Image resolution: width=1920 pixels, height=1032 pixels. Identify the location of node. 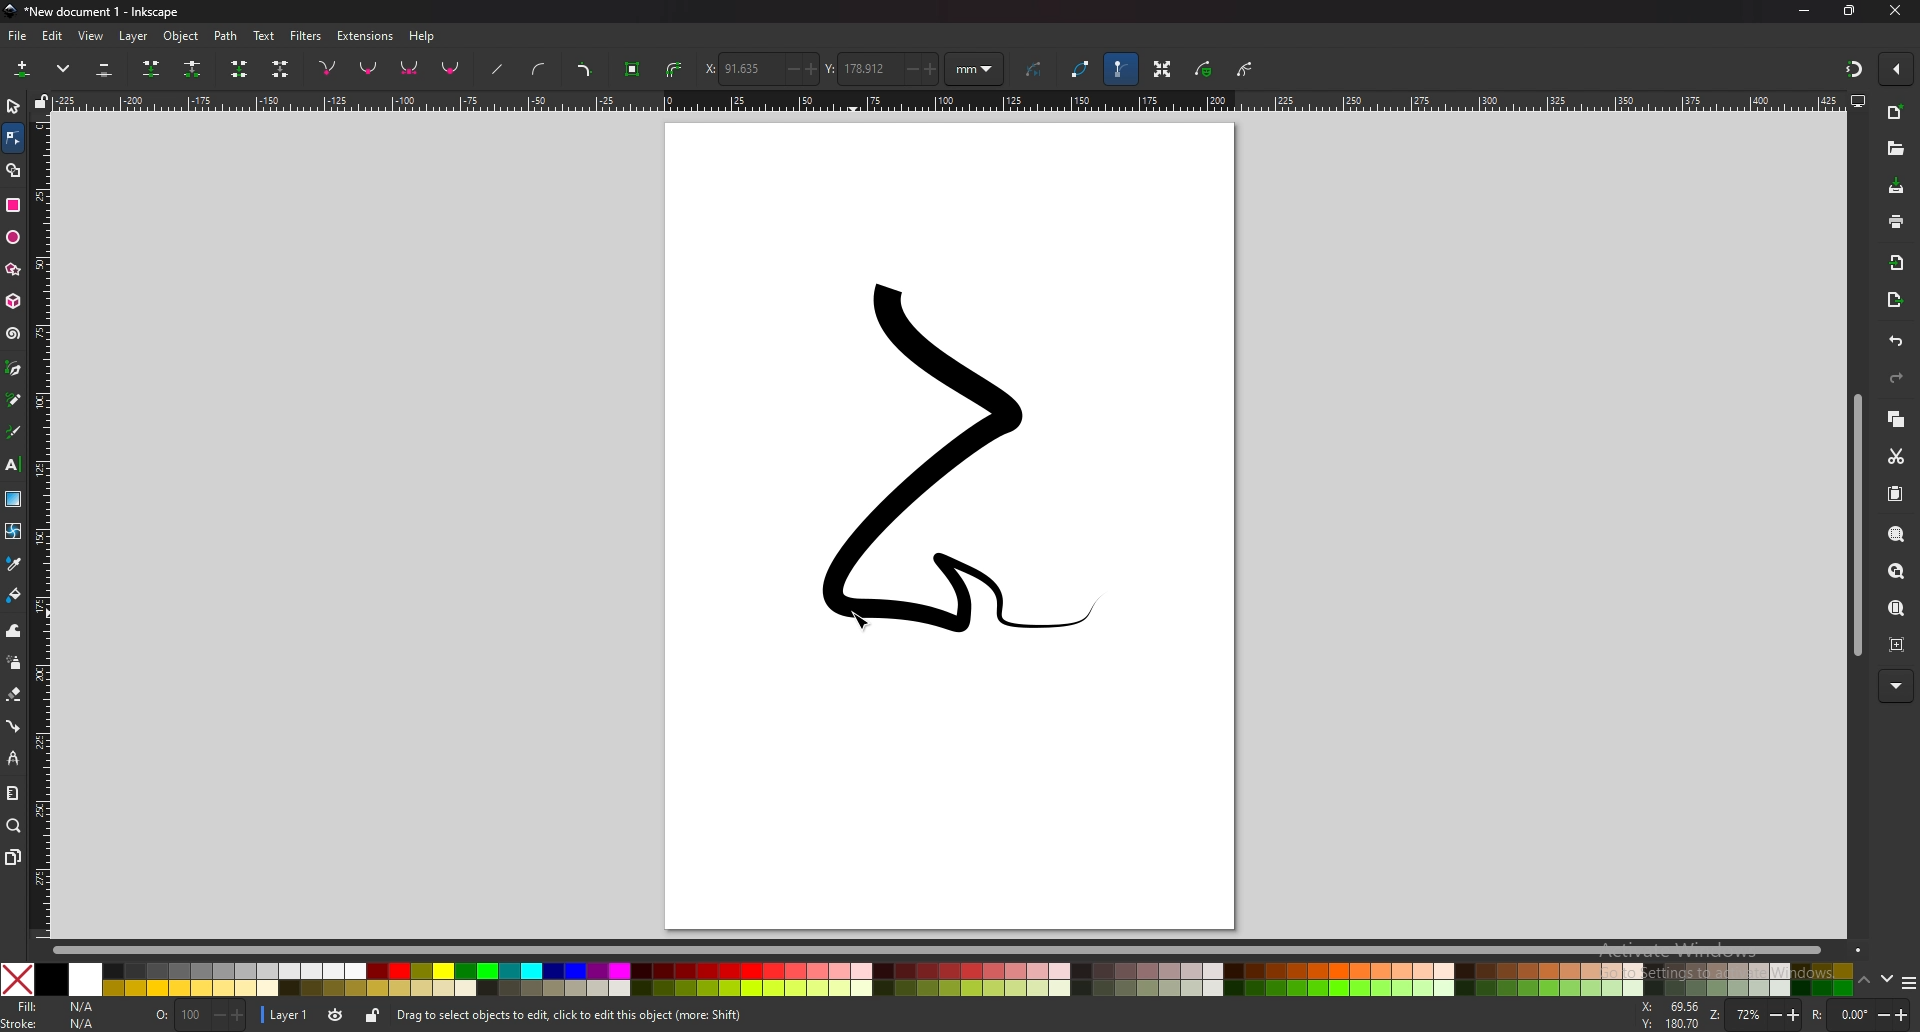
(13, 138).